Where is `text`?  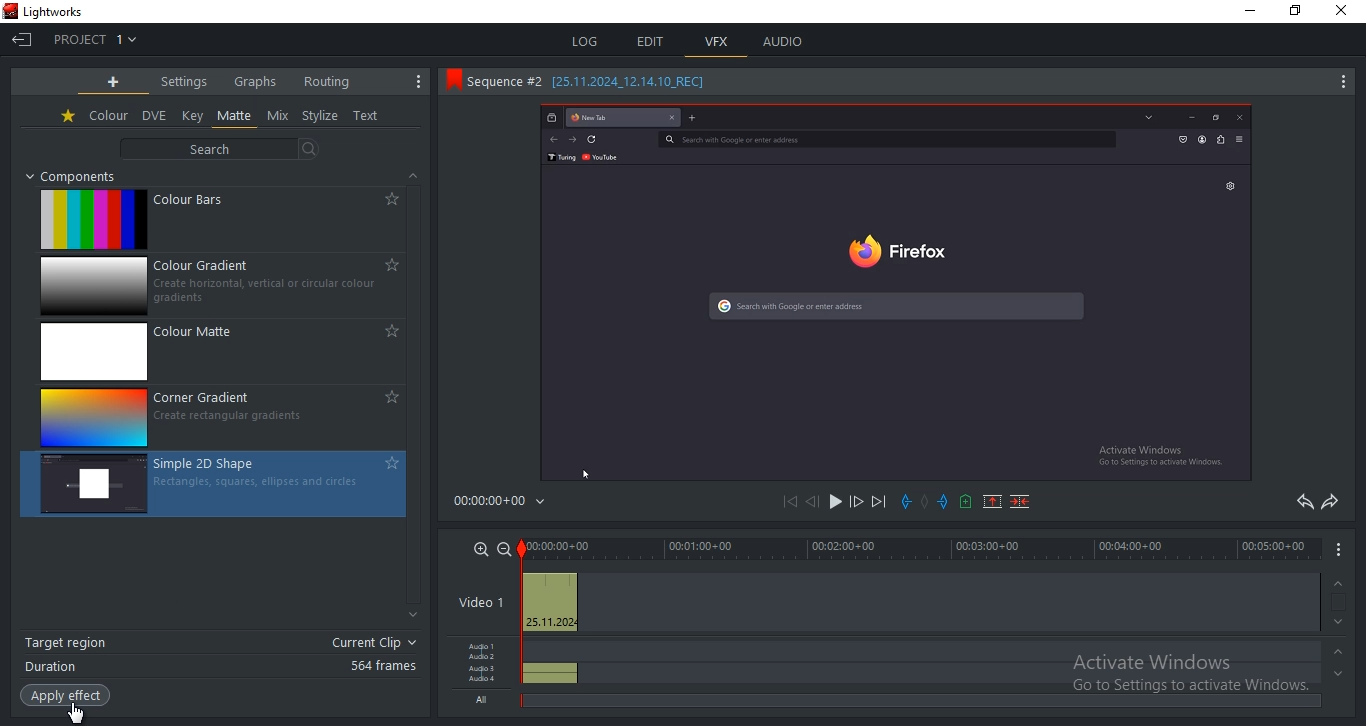
text is located at coordinates (367, 117).